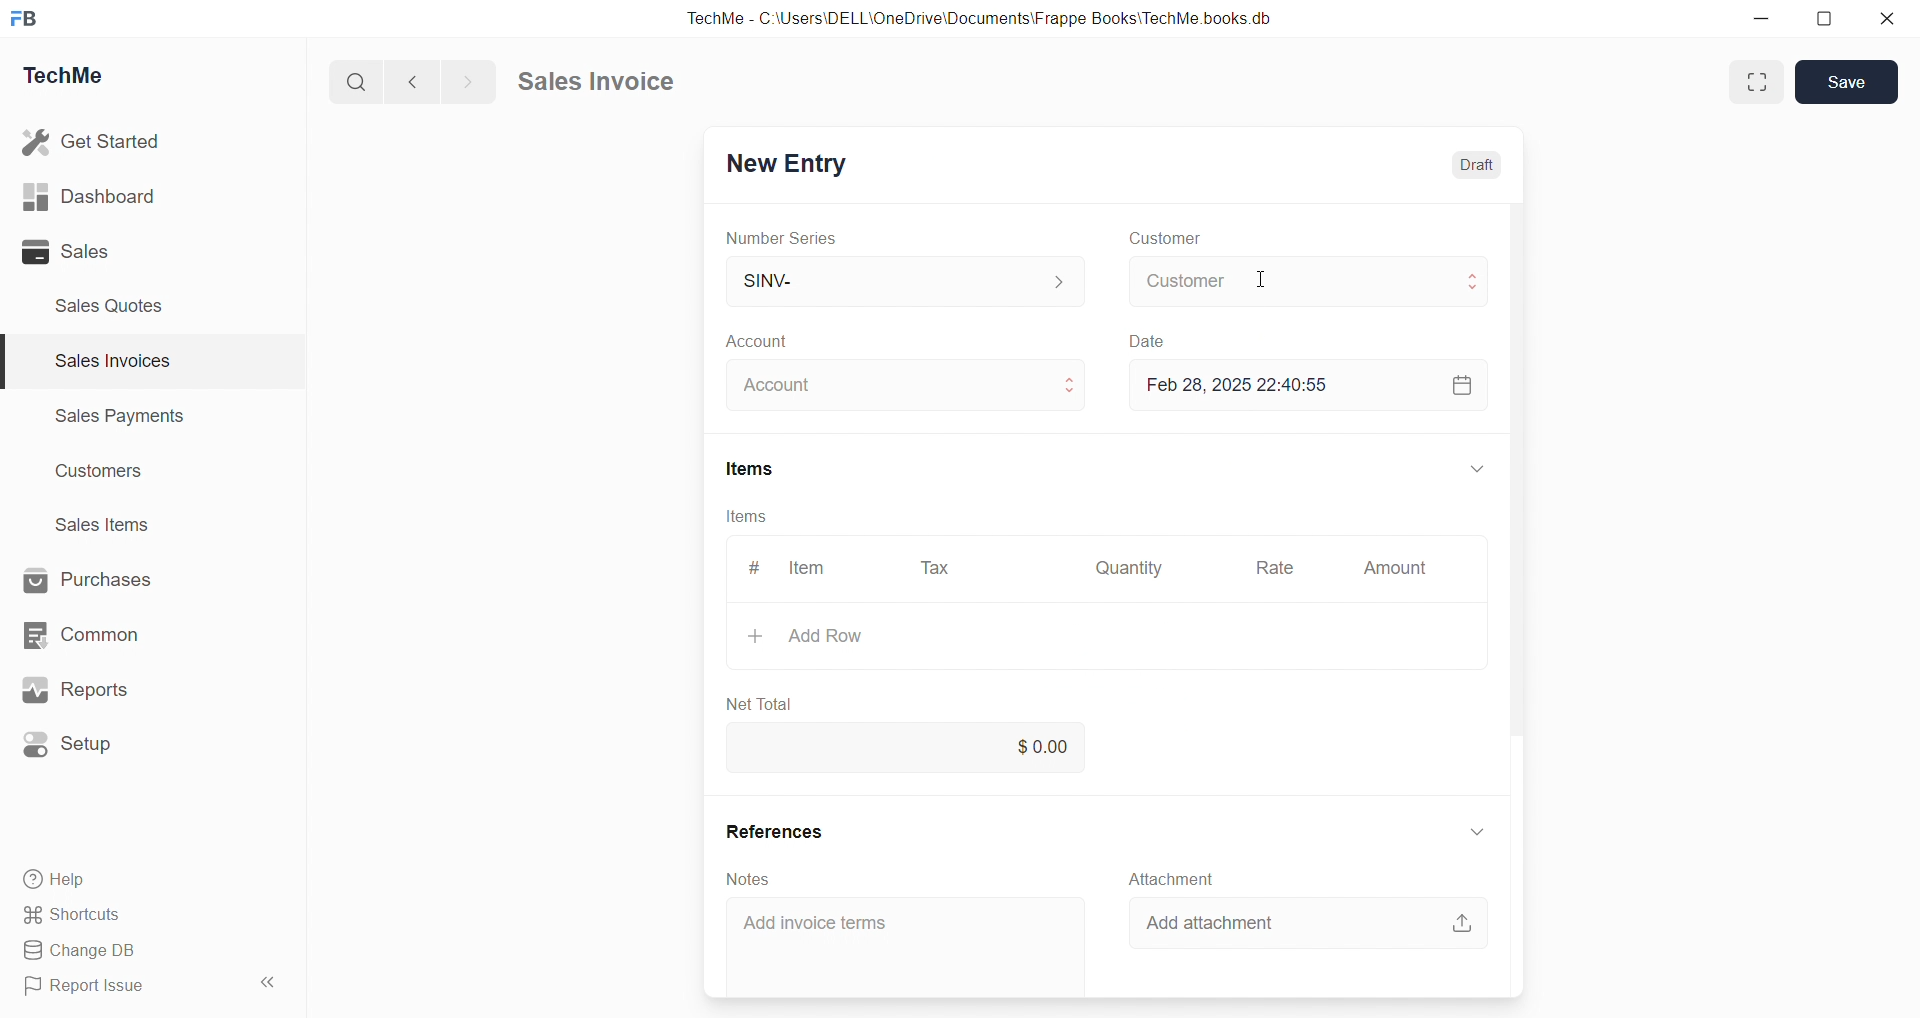 The width and height of the screenshot is (1920, 1018). Describe the element at coordinates (806, 635) in the screenshot. I see `Add Row` at that location.